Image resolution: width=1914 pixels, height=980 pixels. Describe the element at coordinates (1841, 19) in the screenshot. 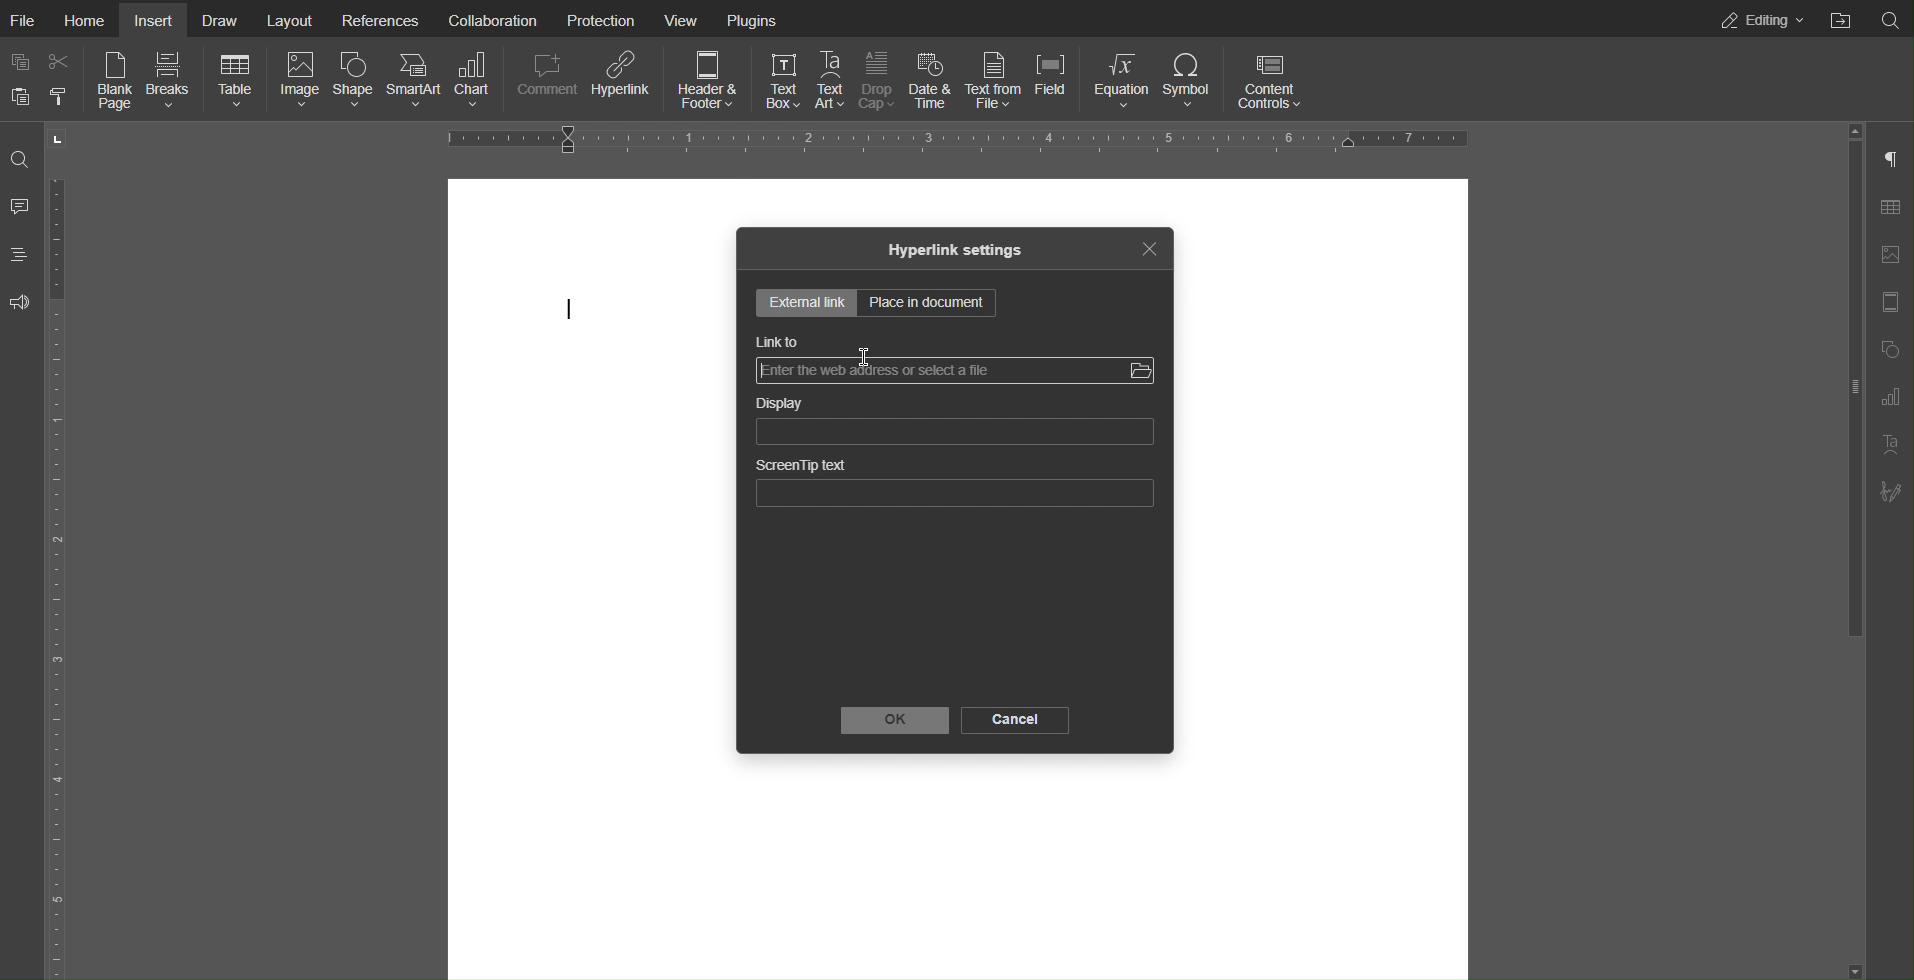

I see `Open File Location` at that location.